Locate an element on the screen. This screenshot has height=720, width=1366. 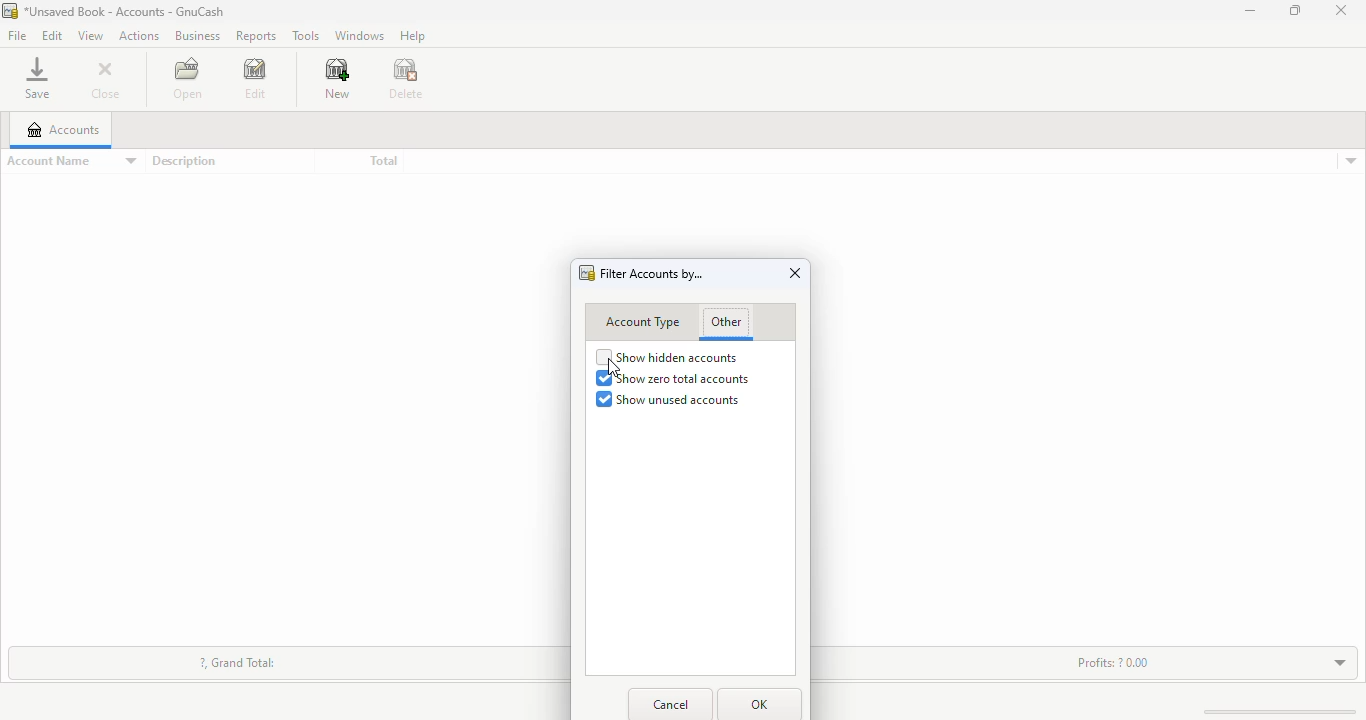
title is located at coordinates (124, 11).